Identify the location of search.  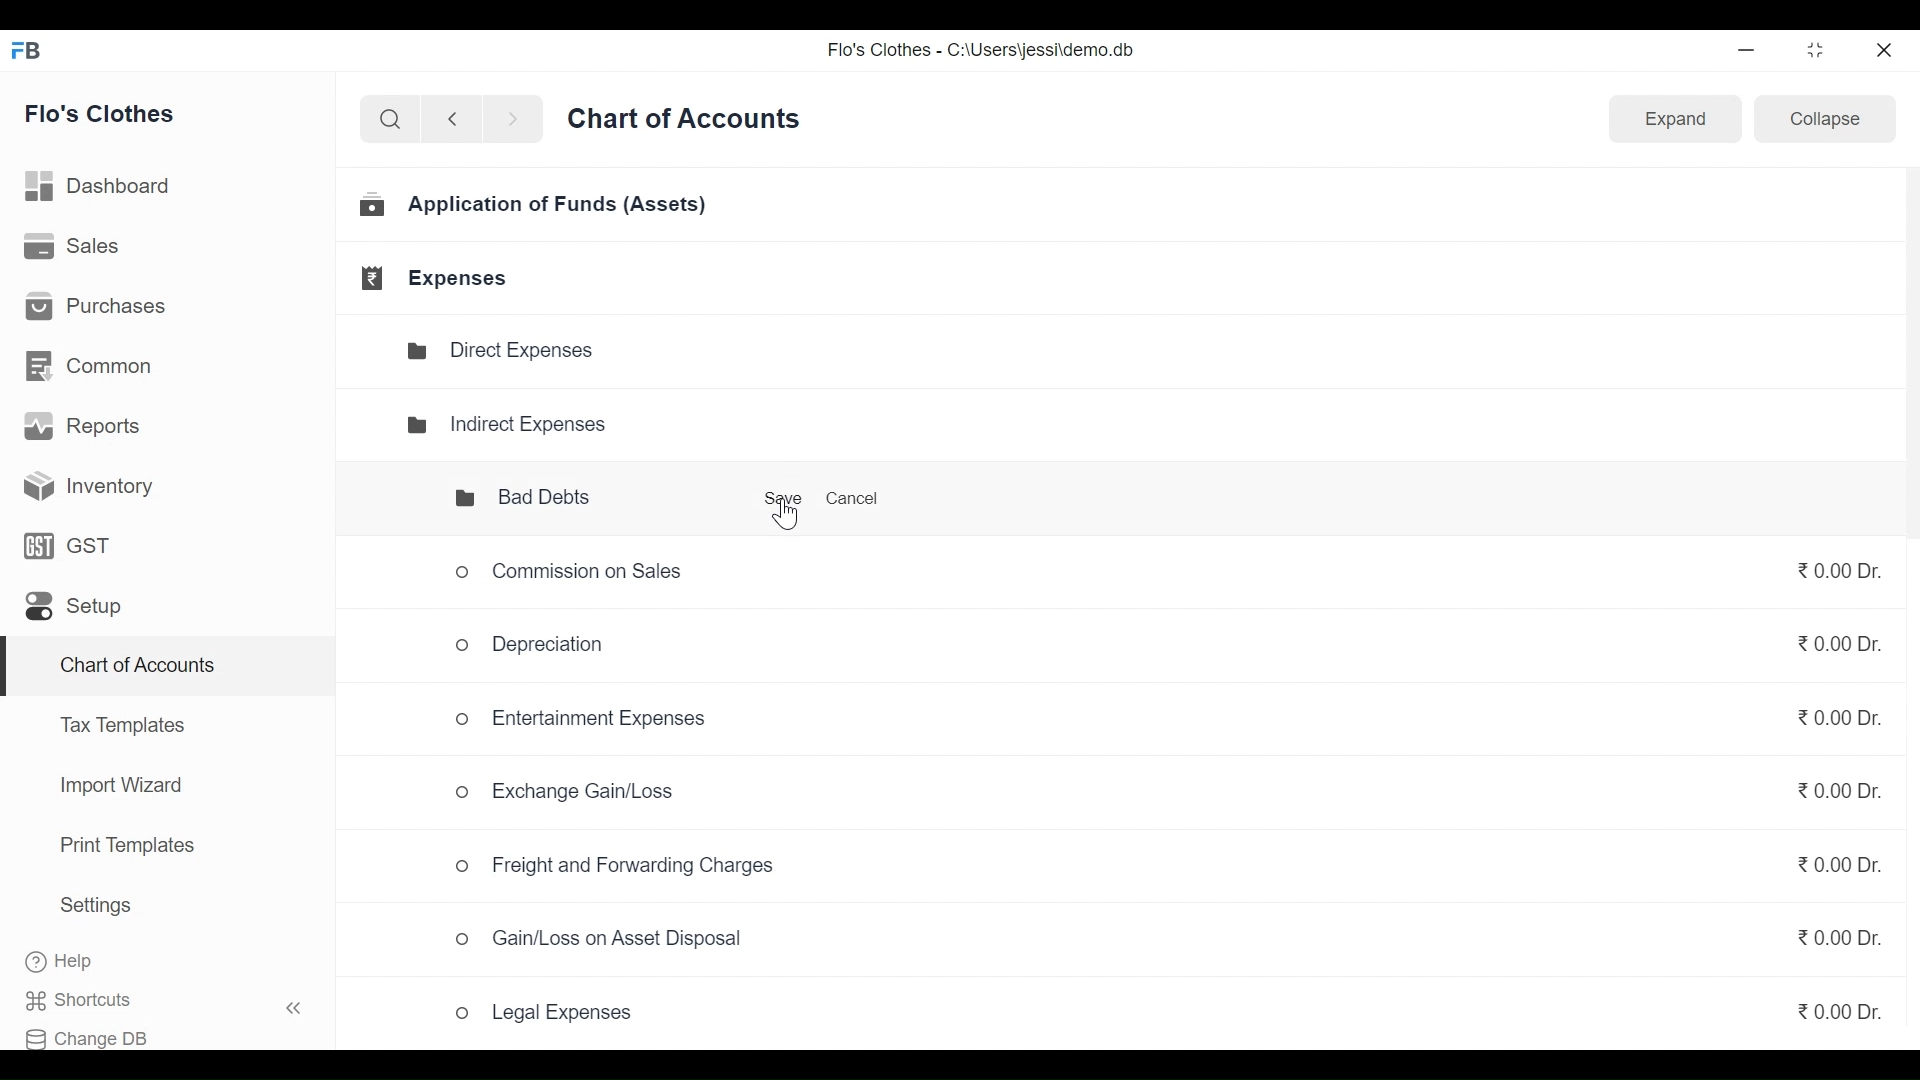
(390, 120).